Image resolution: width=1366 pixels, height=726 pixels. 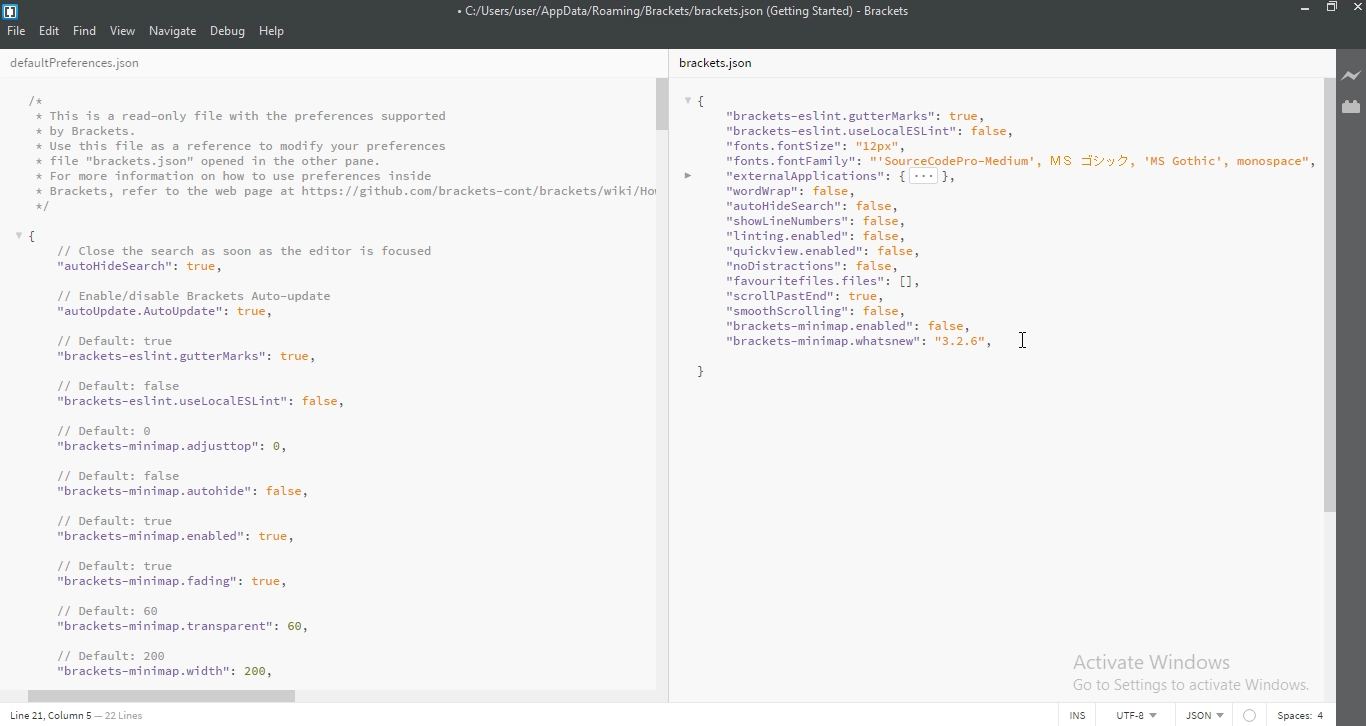 I want to click on defaultPreference.json, so click(x=98, y=64).